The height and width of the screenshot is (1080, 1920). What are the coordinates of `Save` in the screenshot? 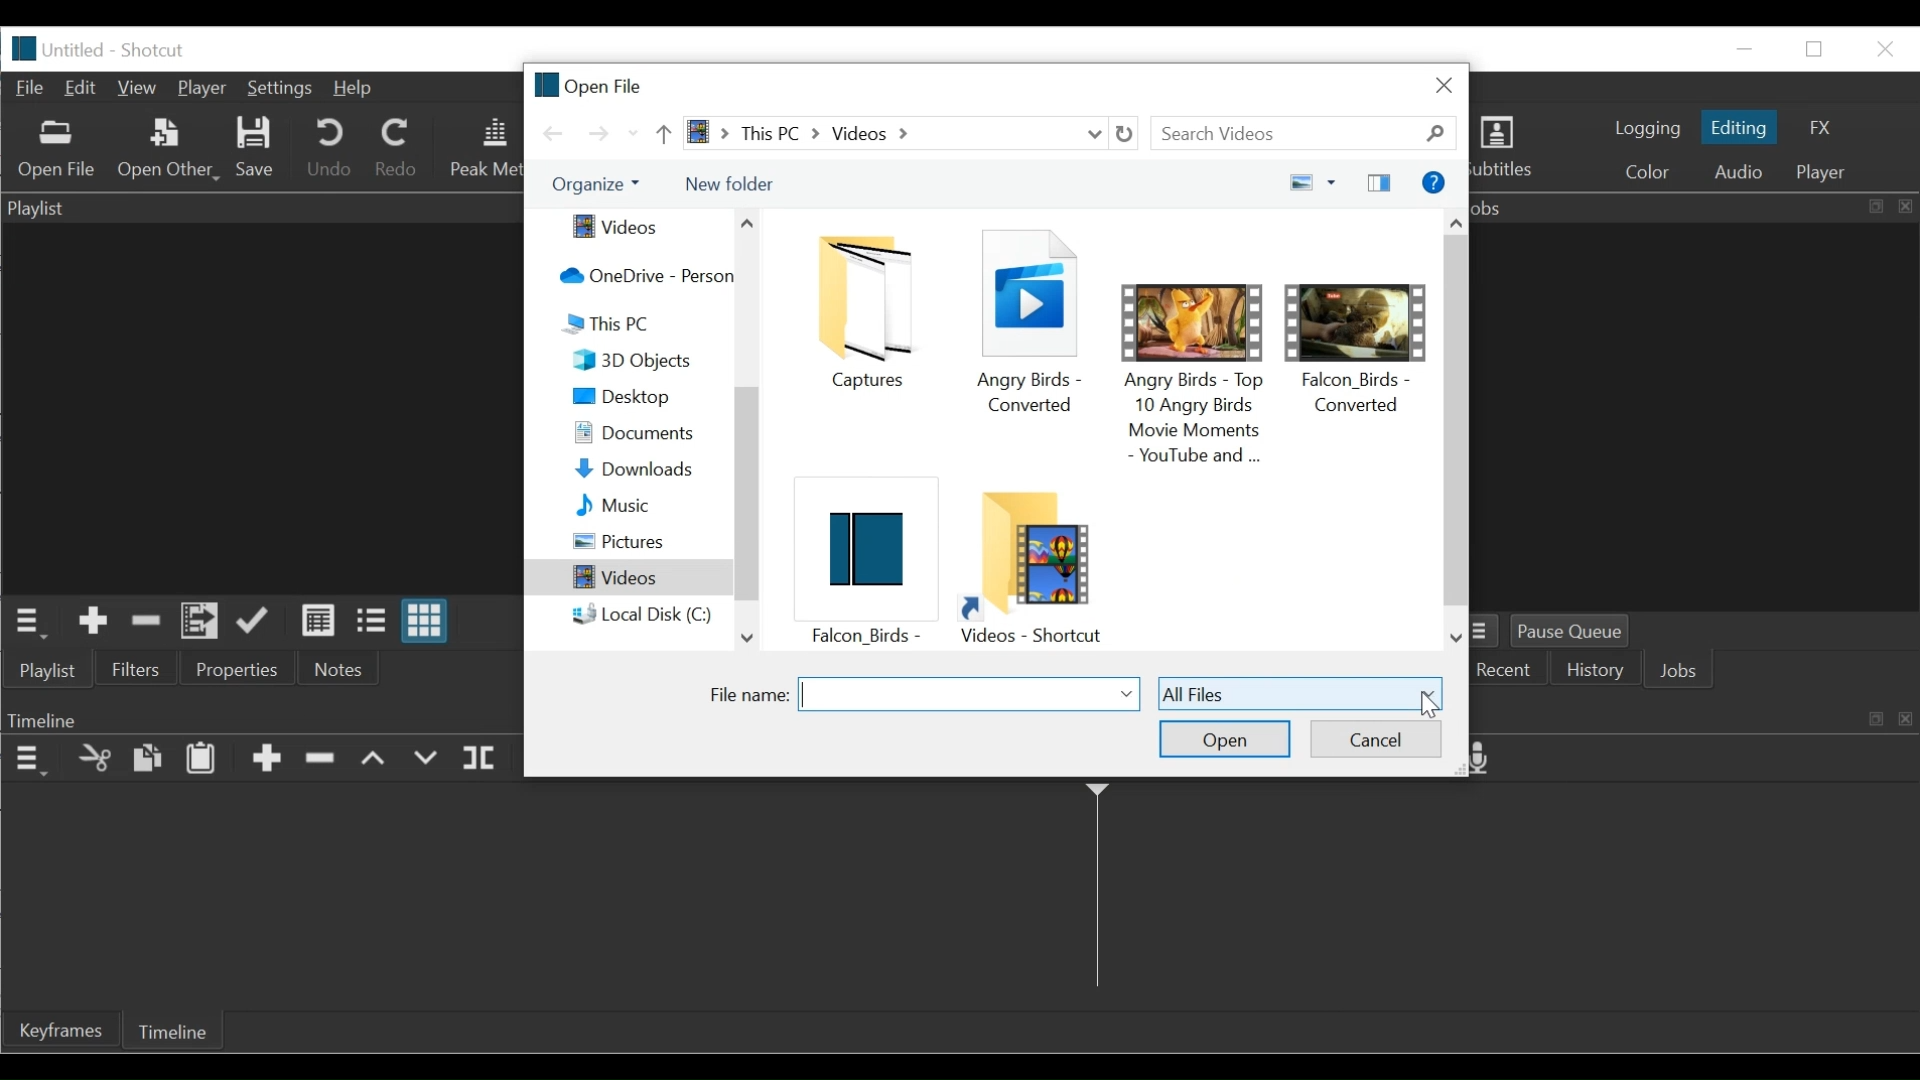 It's located at (253, 150).